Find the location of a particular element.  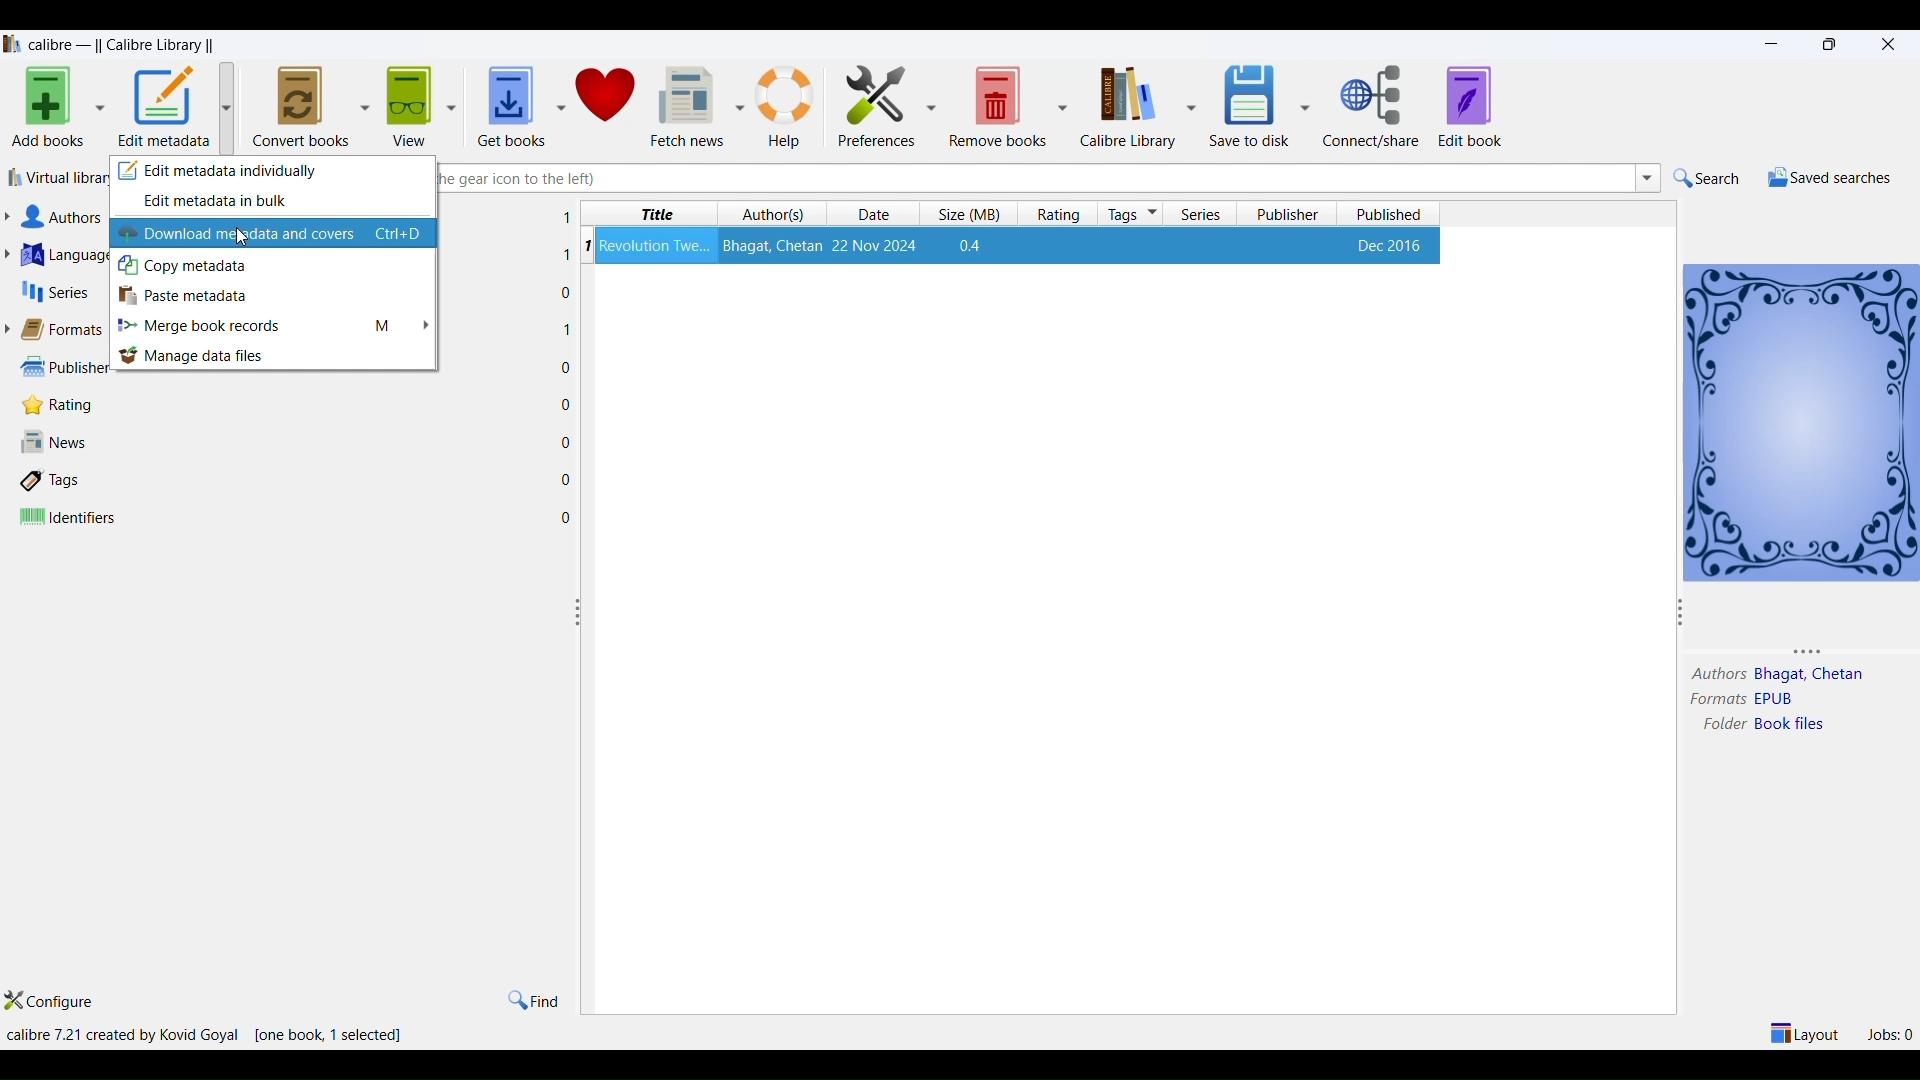

0 is located at coordinates (567, 366).